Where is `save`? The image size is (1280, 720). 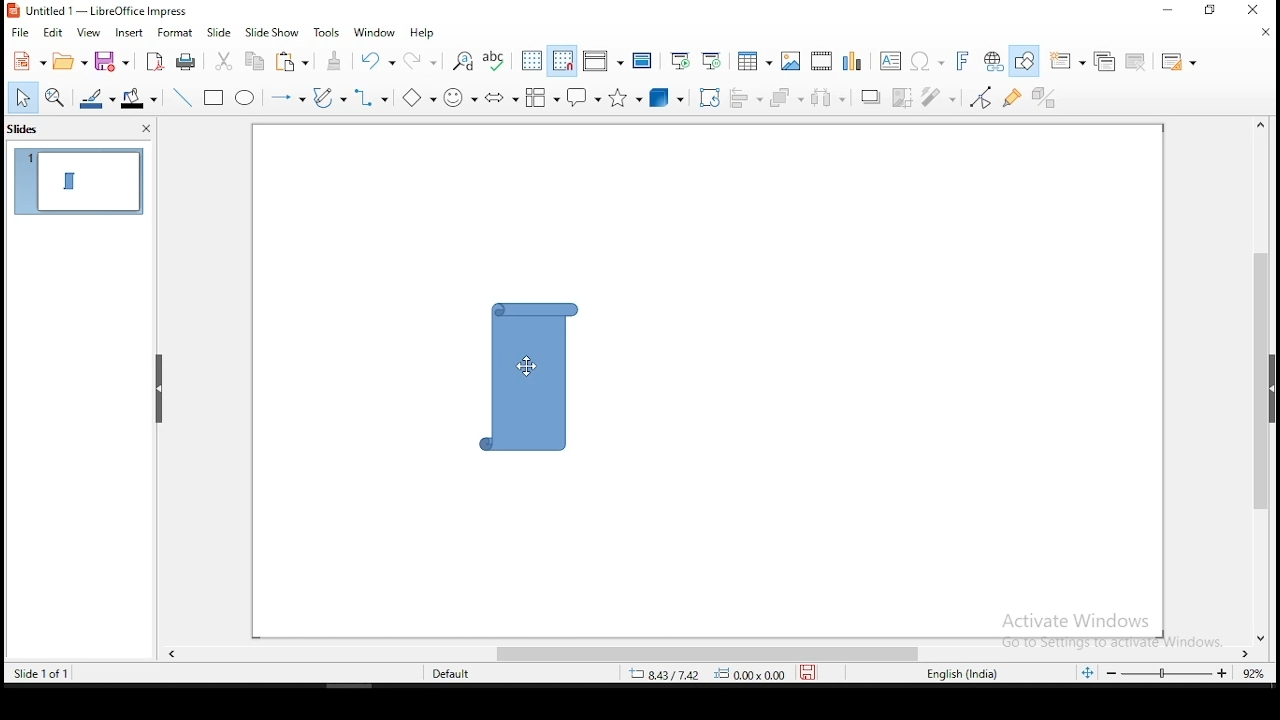
save is located at coordinates (111, 62).